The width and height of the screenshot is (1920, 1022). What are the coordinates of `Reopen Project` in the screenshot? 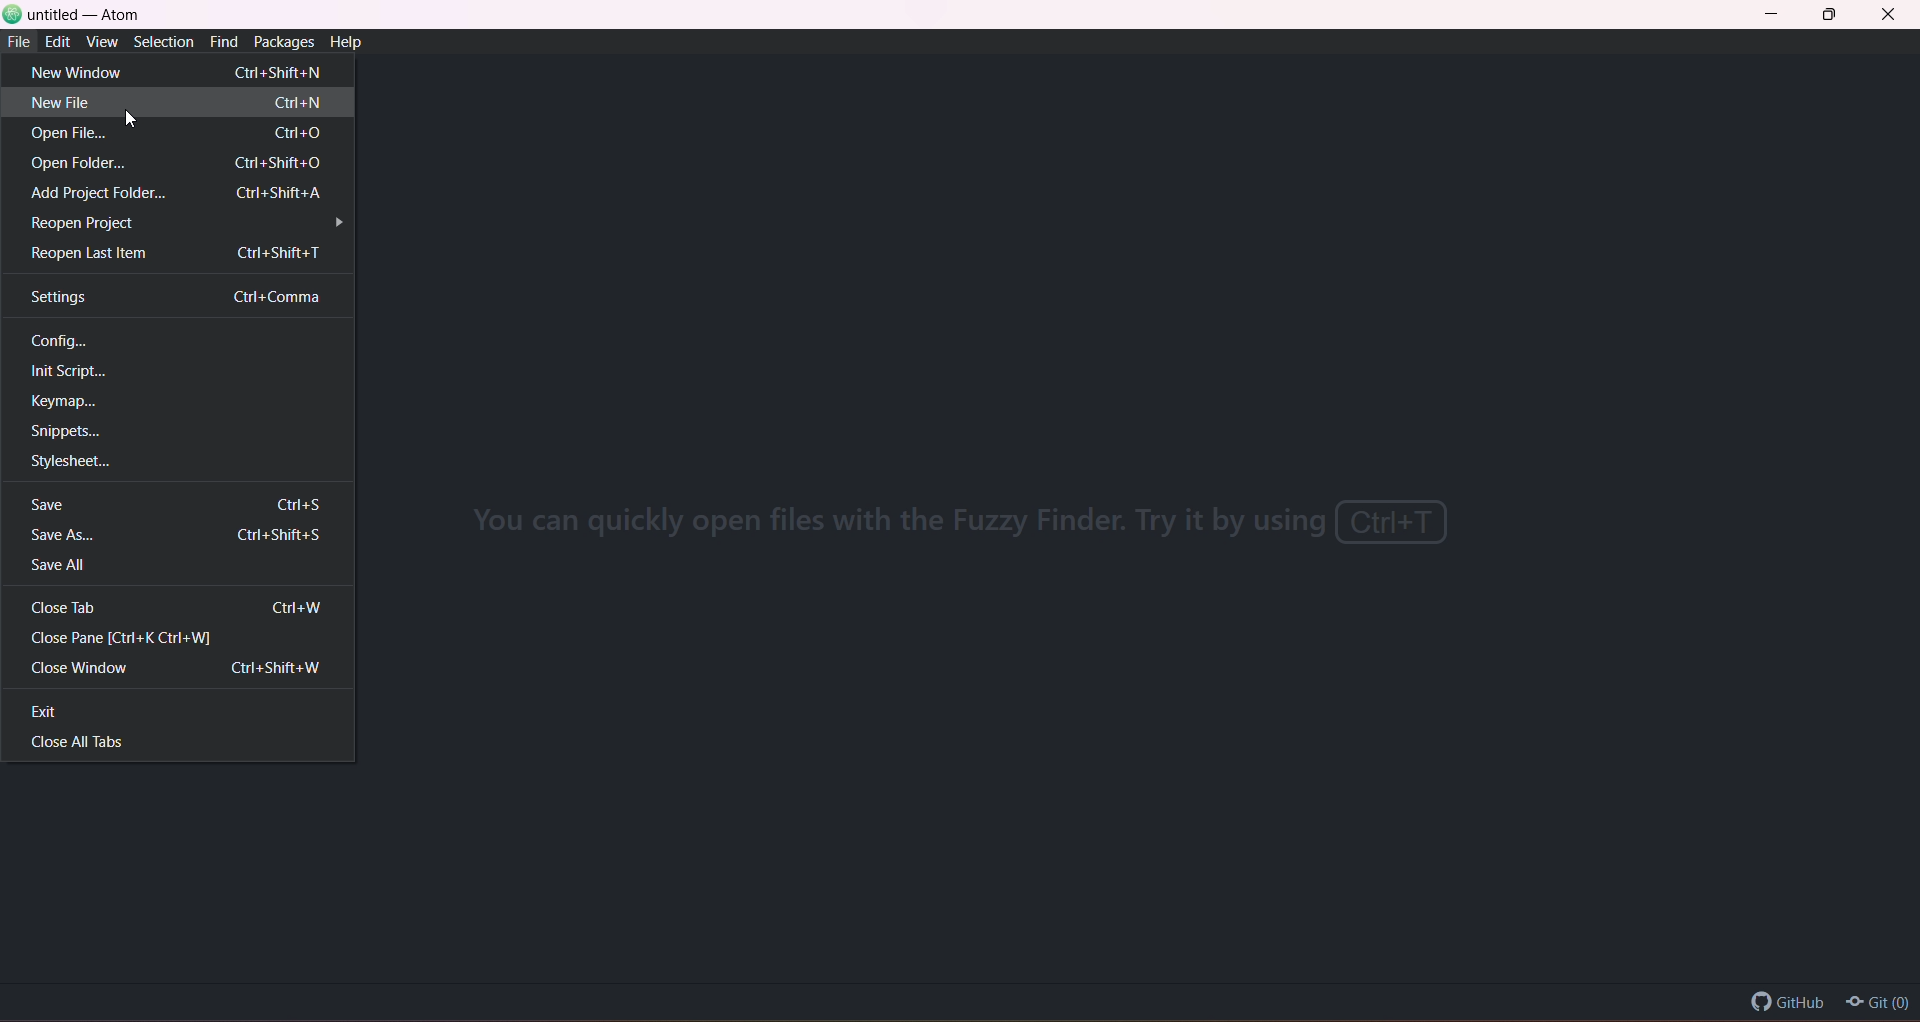 It's located at (193, 224).